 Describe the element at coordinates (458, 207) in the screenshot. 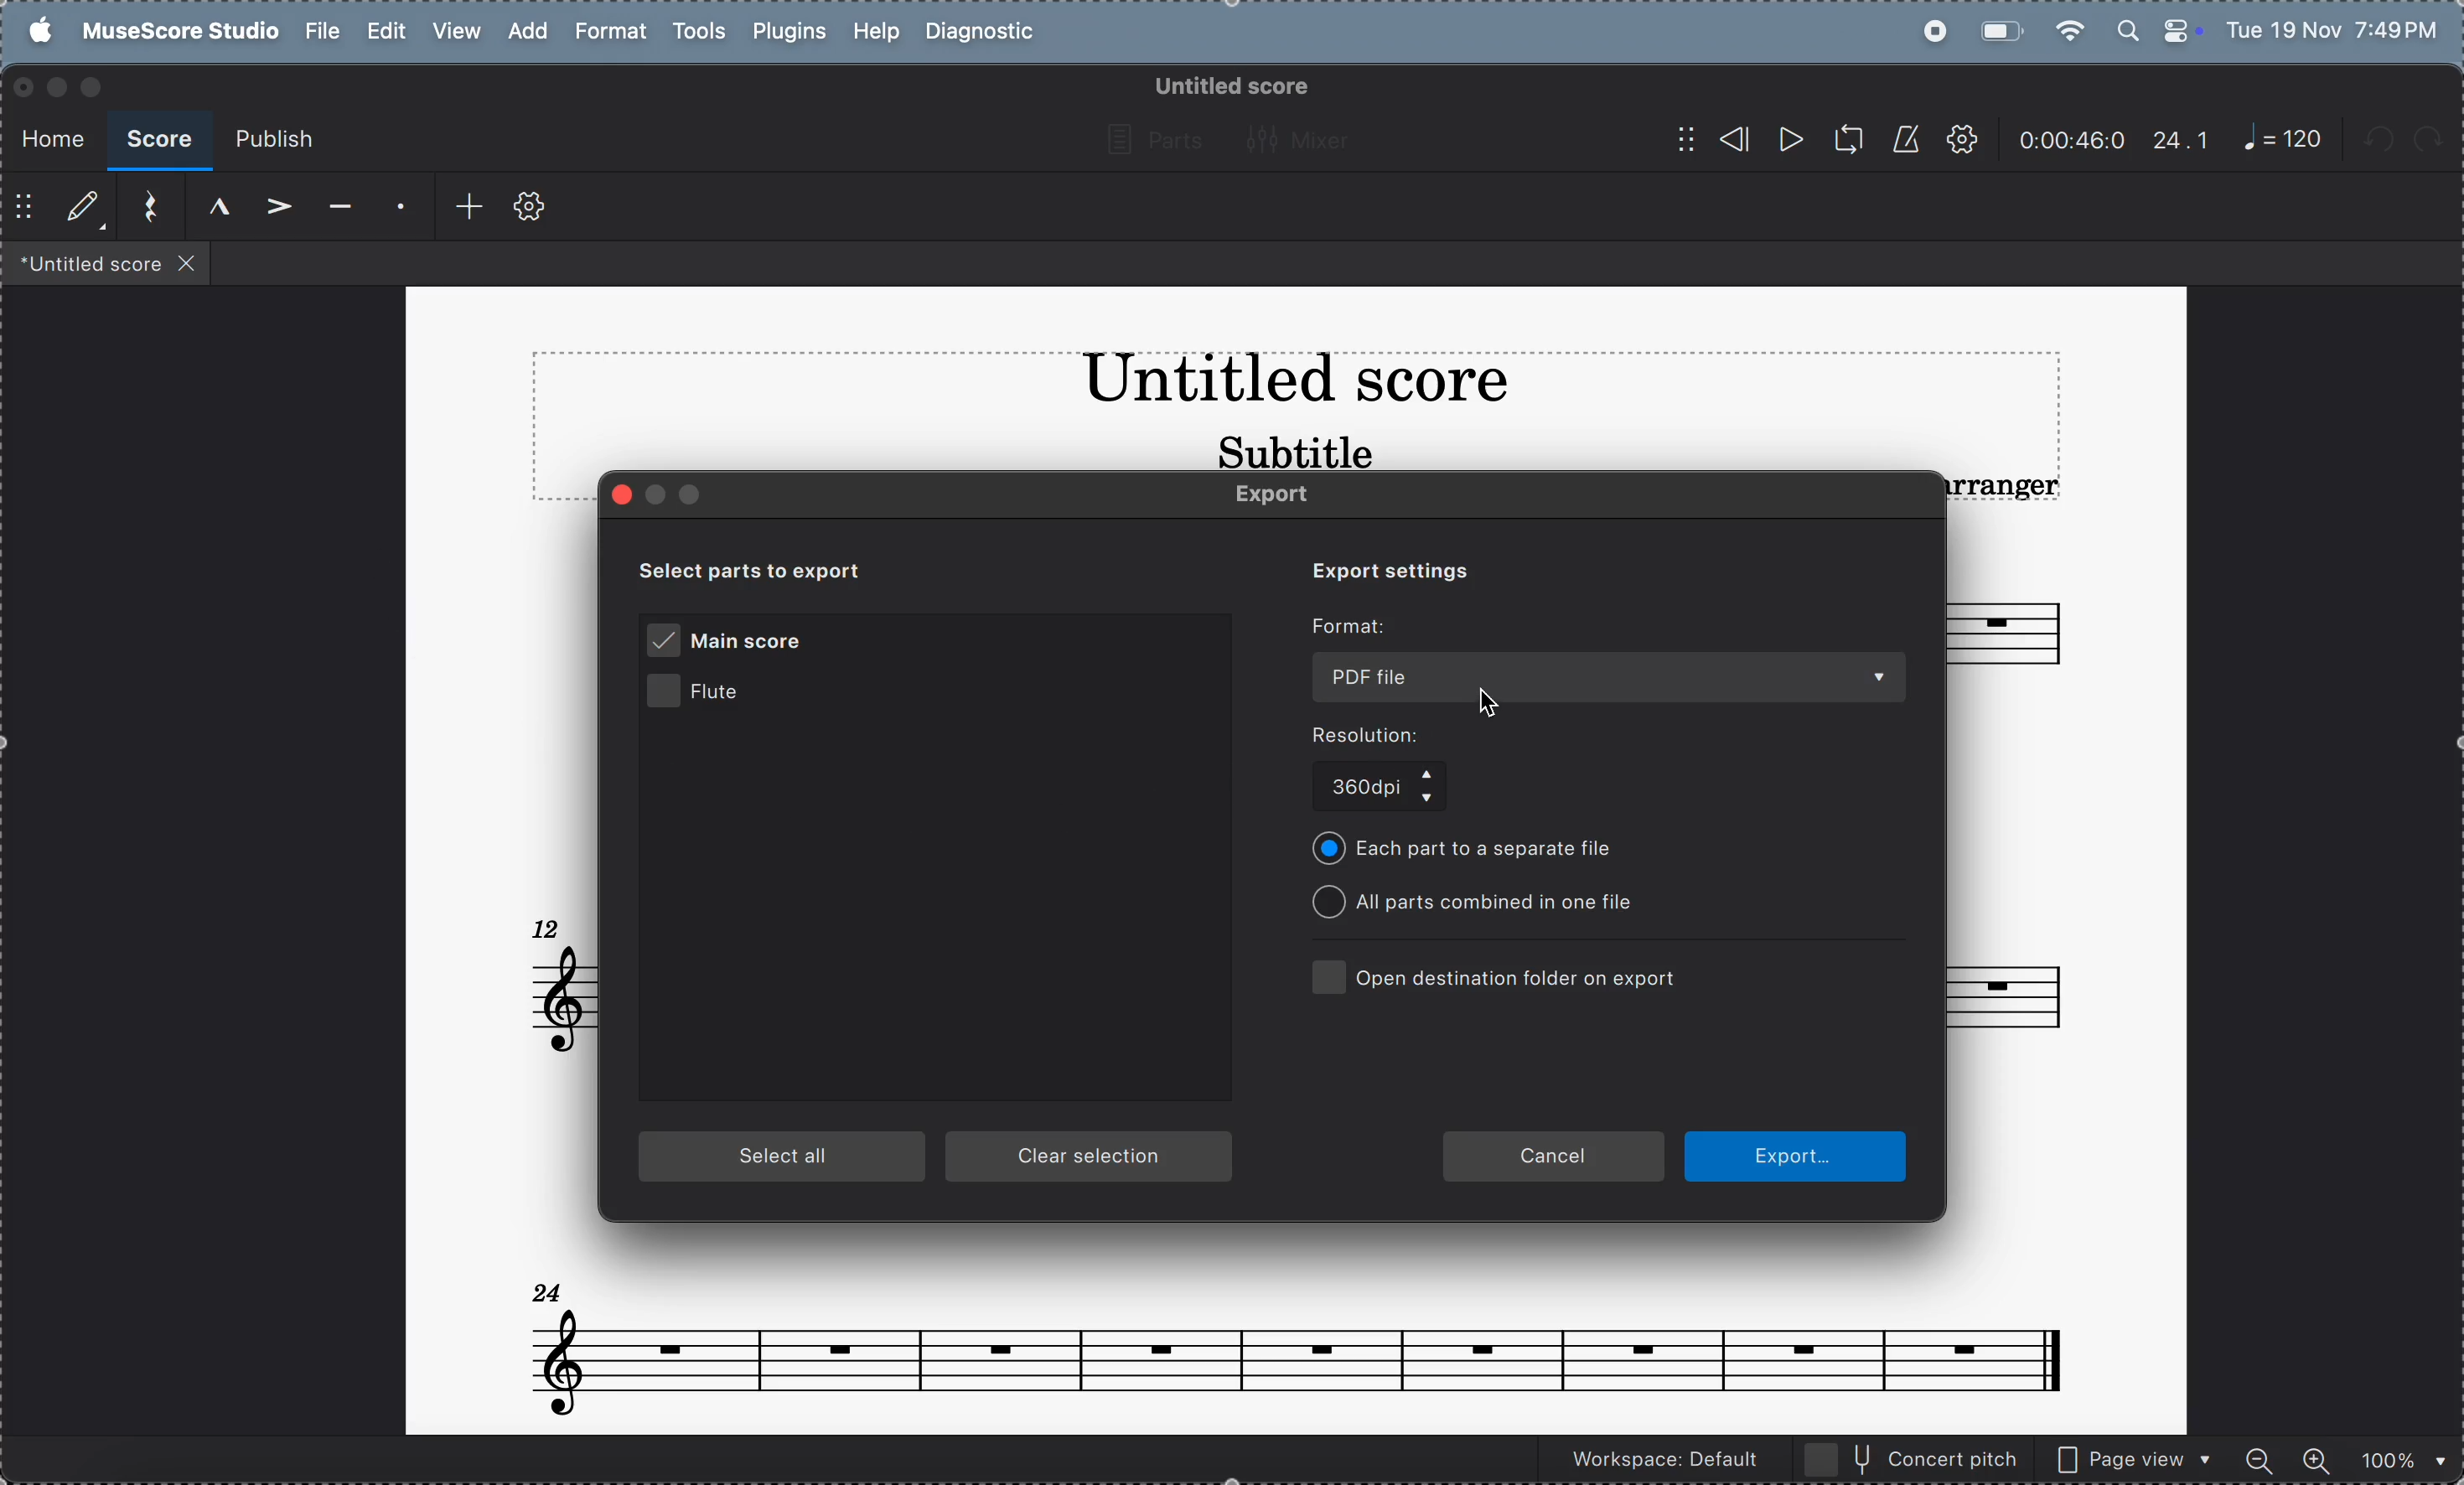

I see `add` at that location.